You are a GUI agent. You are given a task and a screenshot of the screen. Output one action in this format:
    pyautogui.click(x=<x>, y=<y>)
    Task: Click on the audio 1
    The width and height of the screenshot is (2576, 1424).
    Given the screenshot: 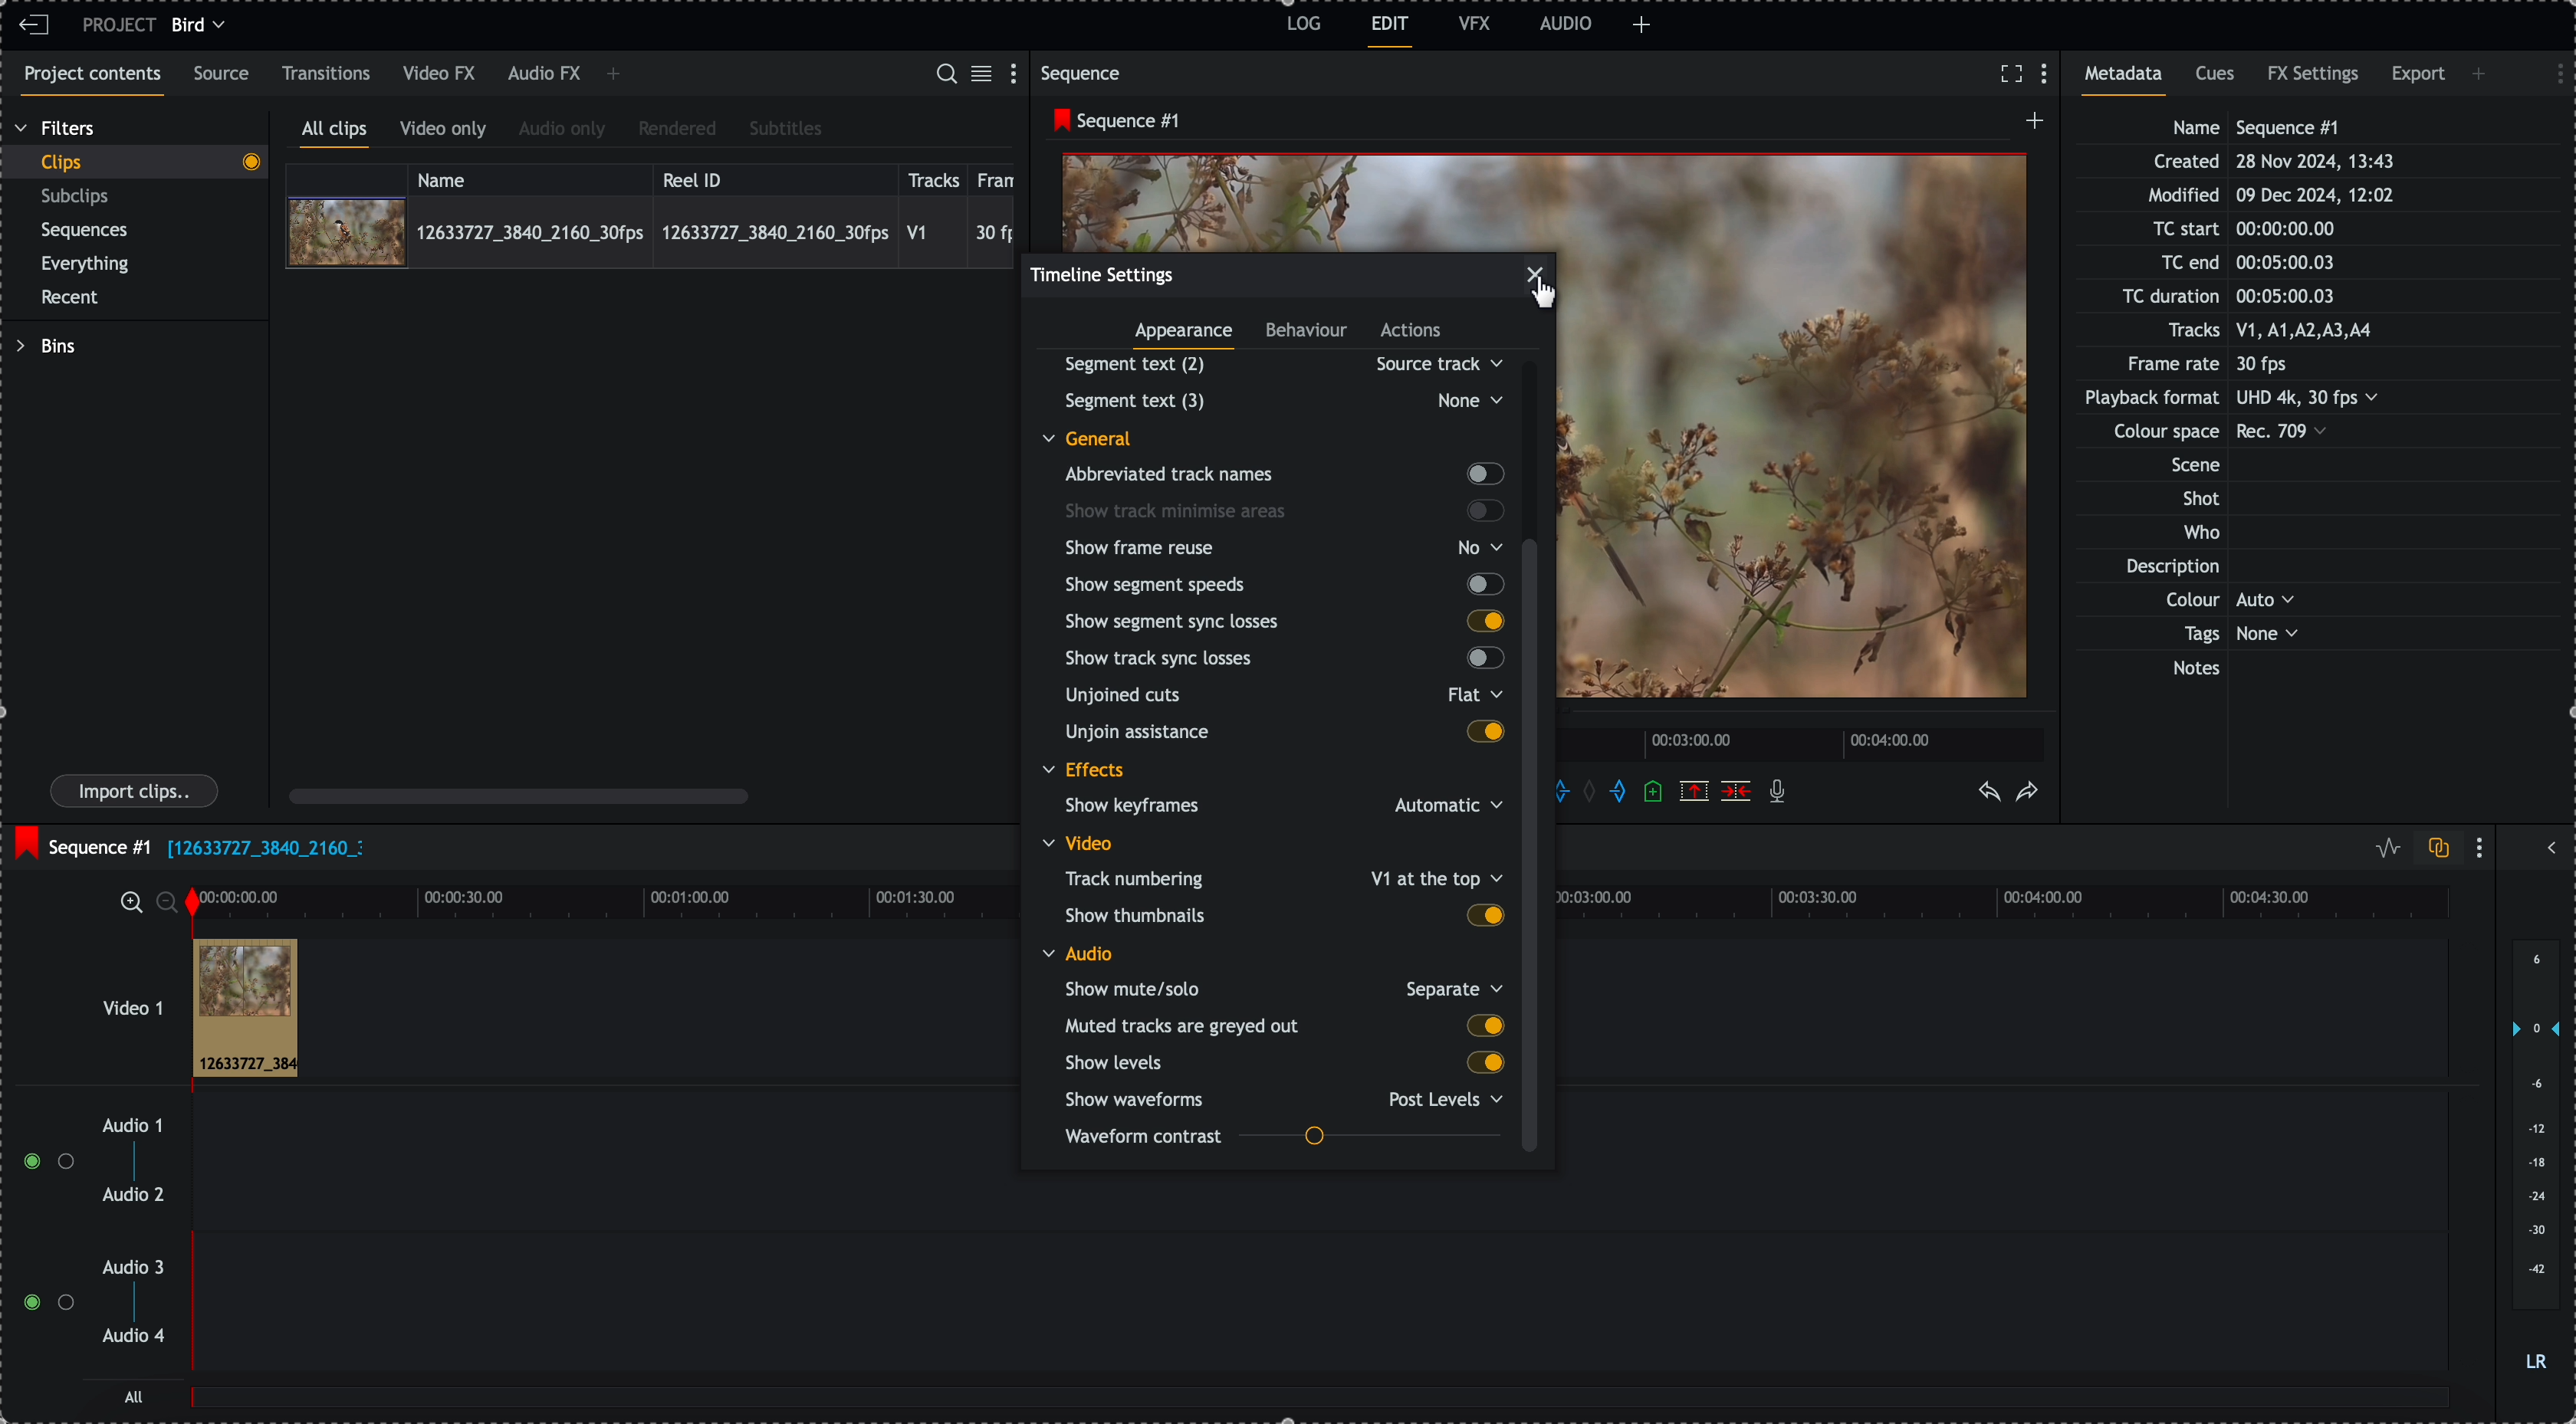 What is the action you would take?
    pyautogui.click(x=125, y=1127)
    